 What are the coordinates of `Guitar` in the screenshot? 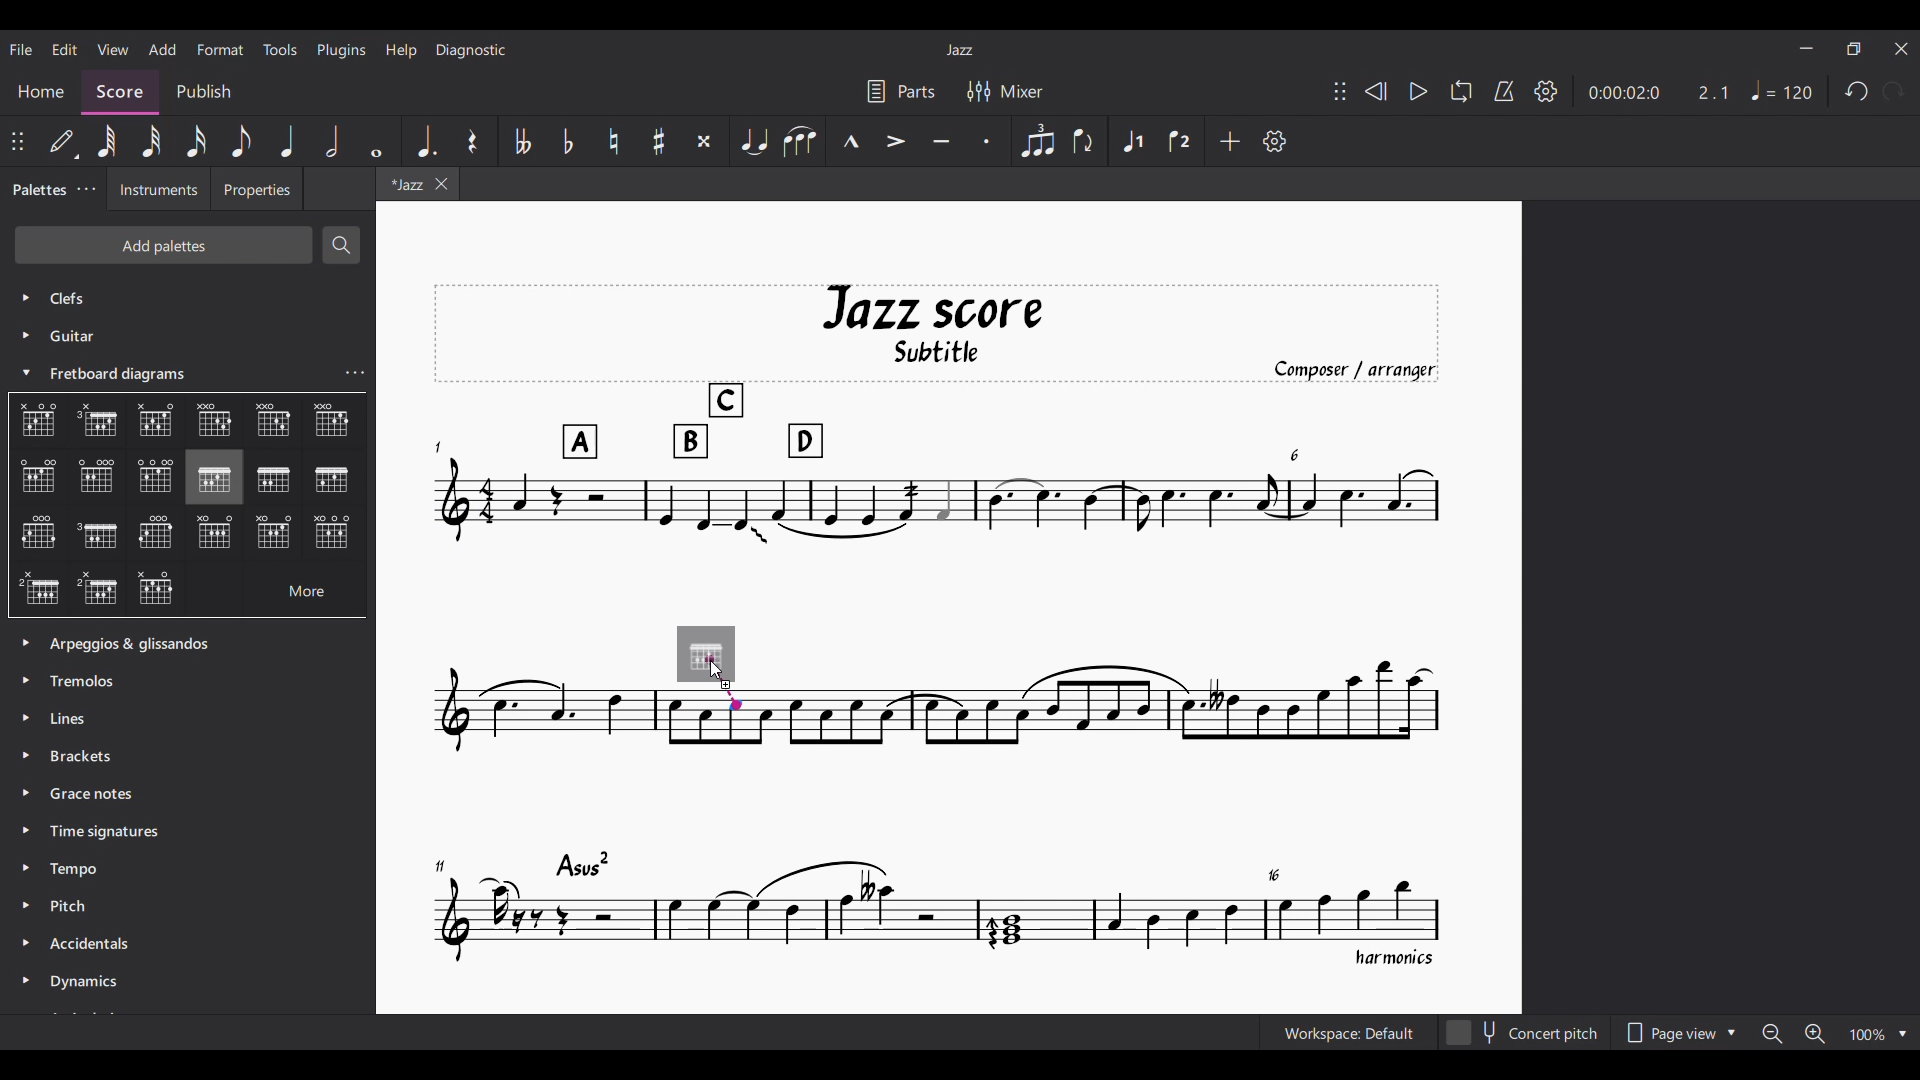 It's located at (55, 336).